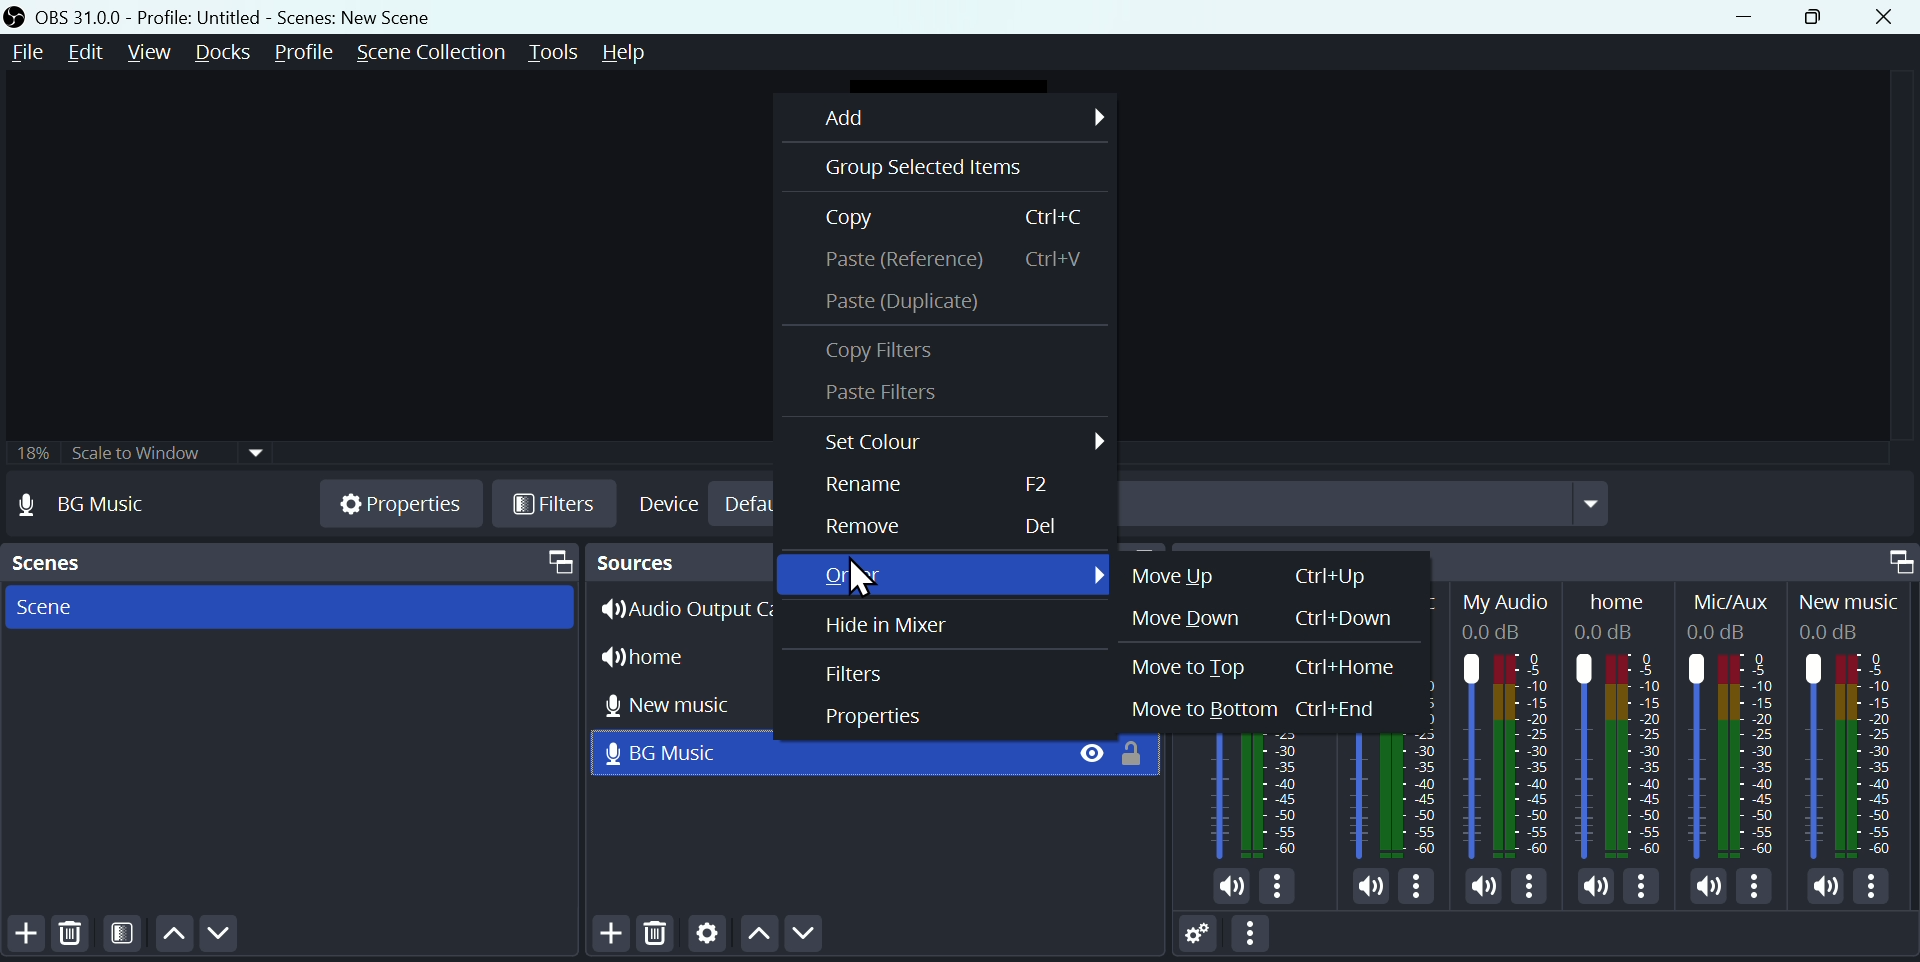  Describe the element at coordinates (1625, 722) in the screenshot. I see `Home` at that location.